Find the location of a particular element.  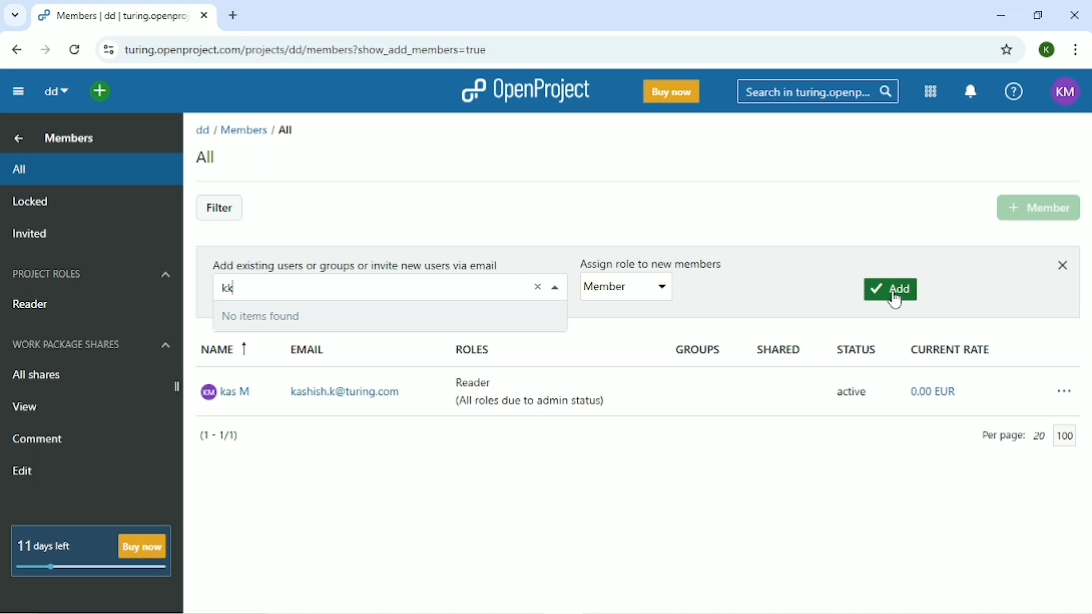

Roles is located at coordinates (469, 347).